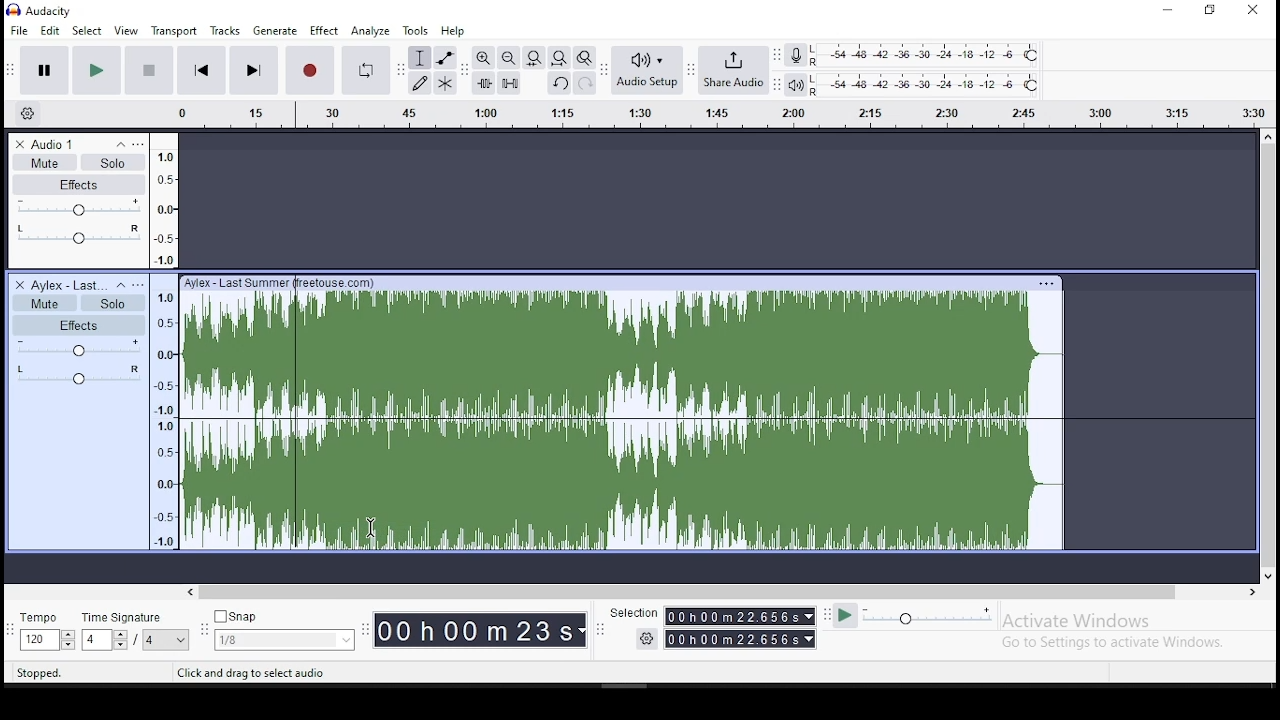  What do you see at coordinates (120, 285) in the screenshot?
I see `collapse` at bounding box center [120, 285].